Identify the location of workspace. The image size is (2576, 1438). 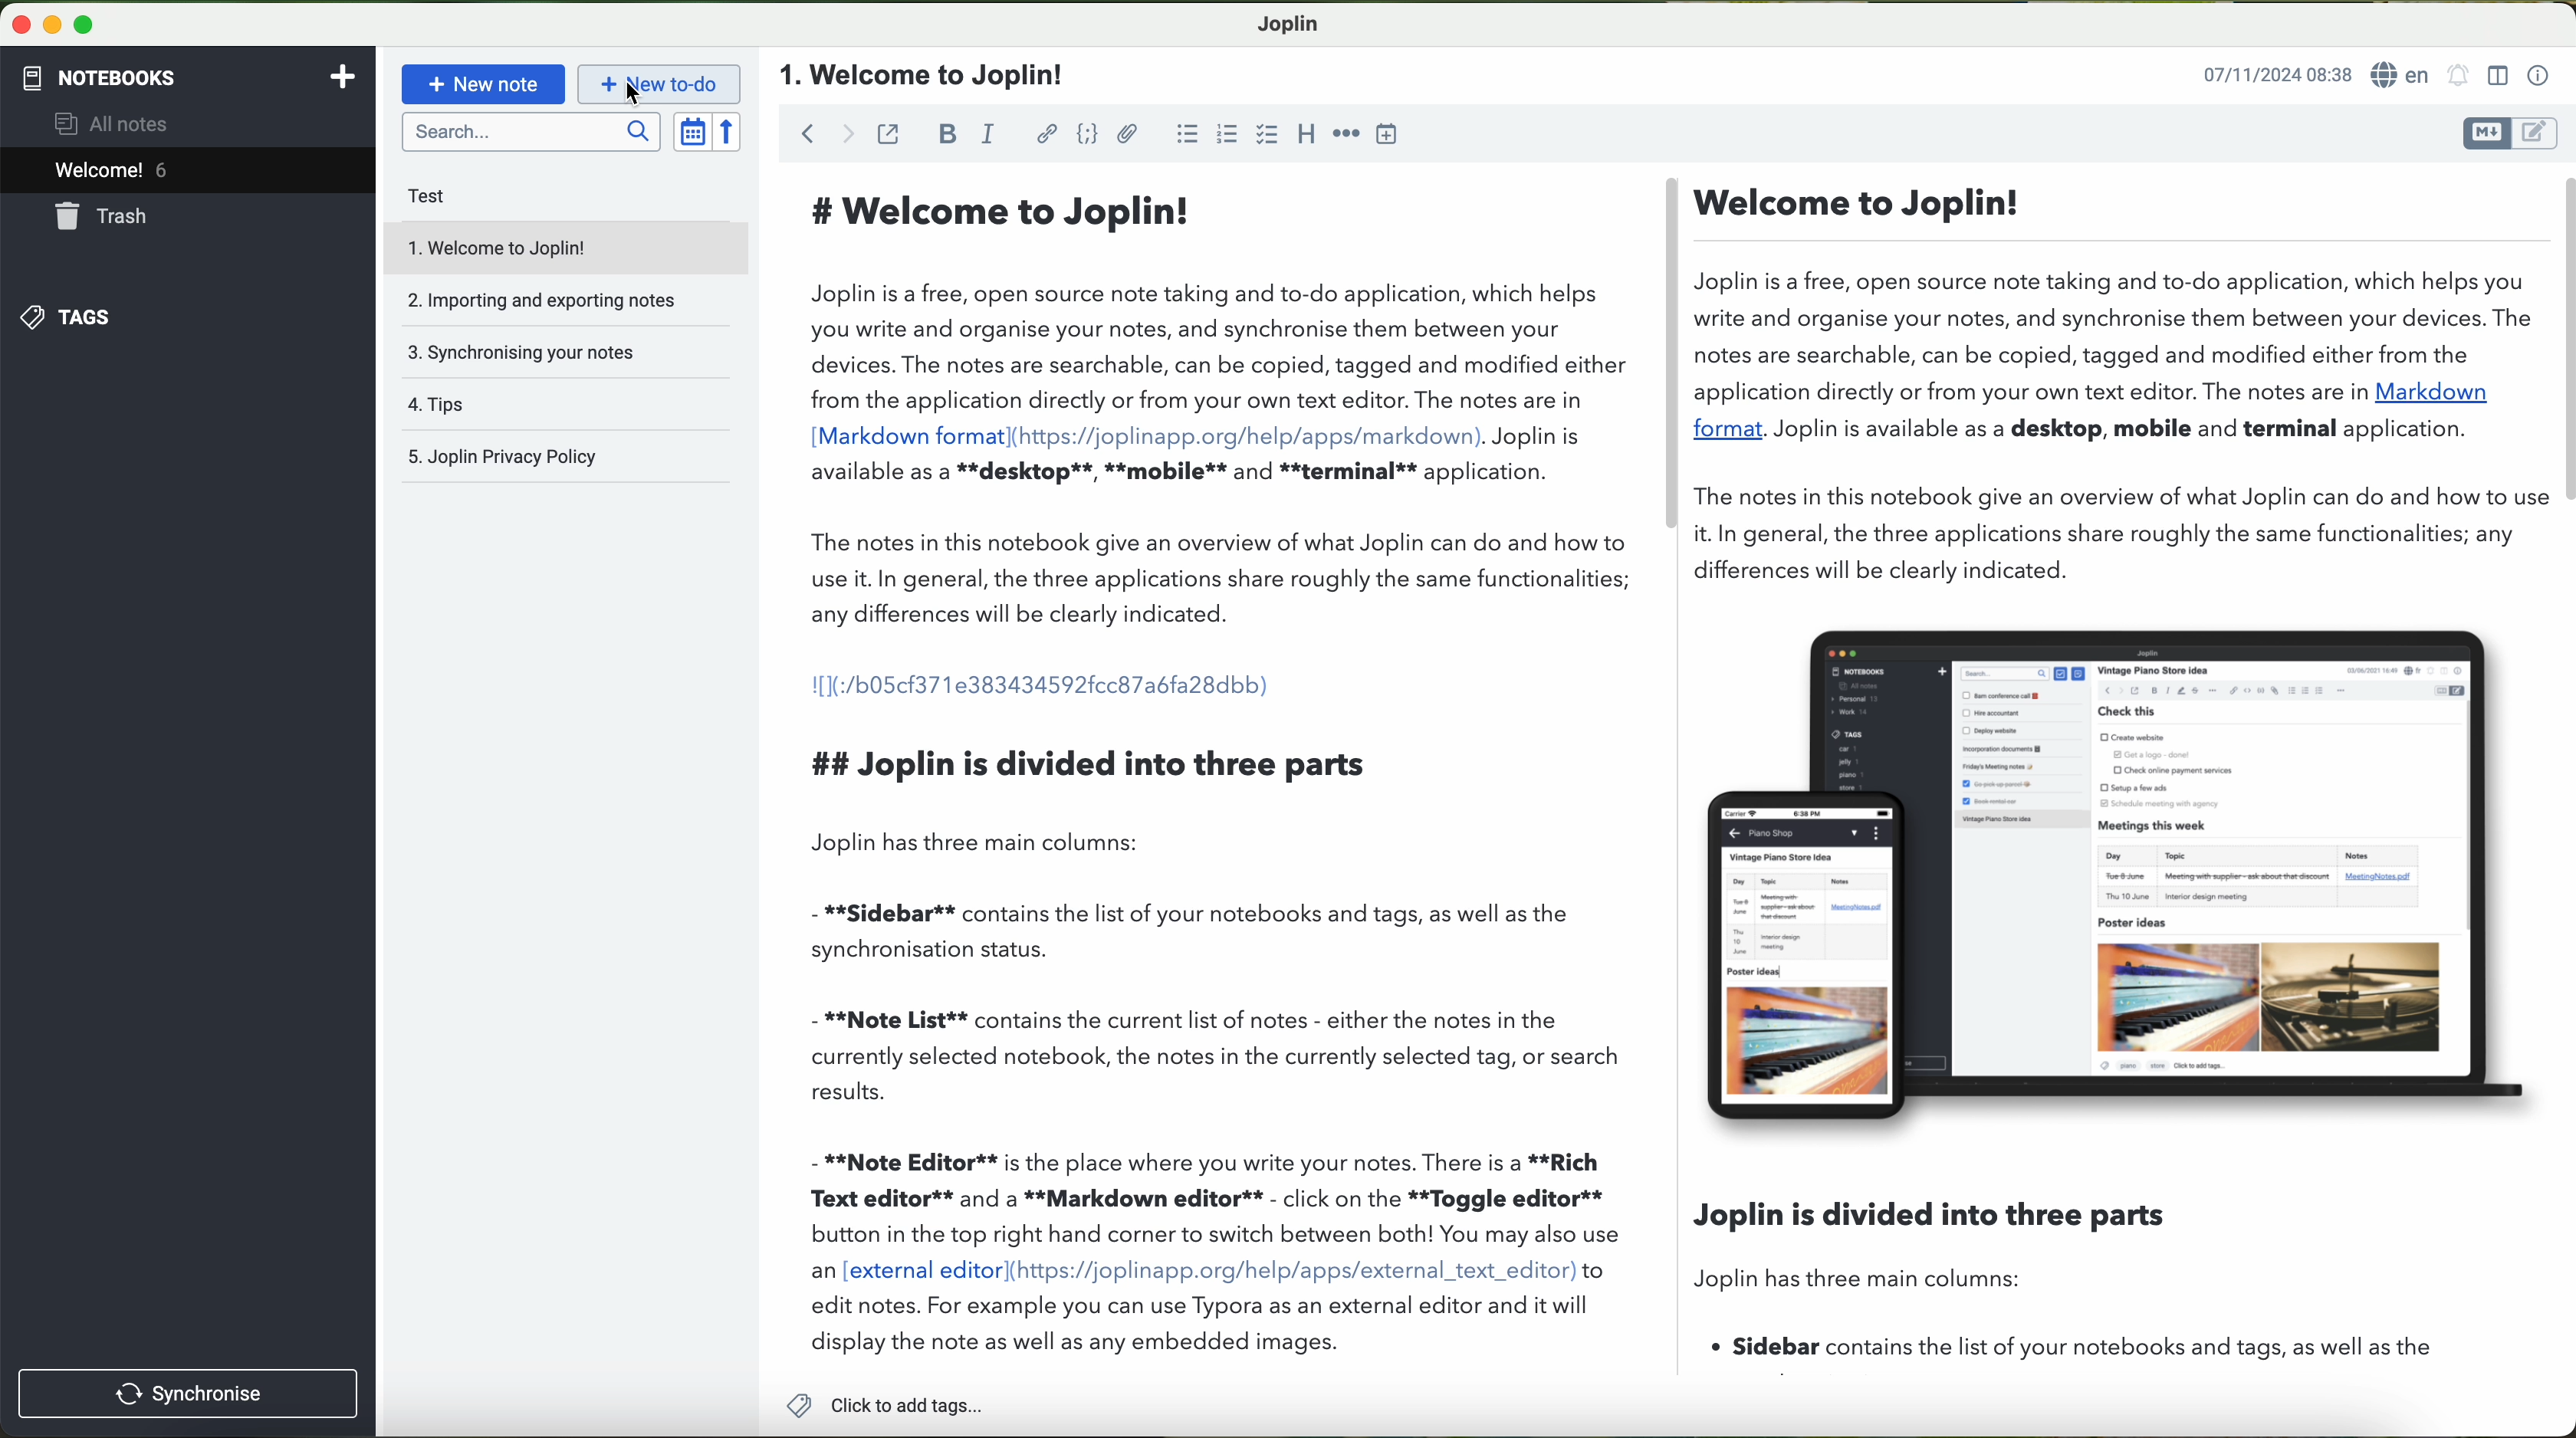
(1676, 777).